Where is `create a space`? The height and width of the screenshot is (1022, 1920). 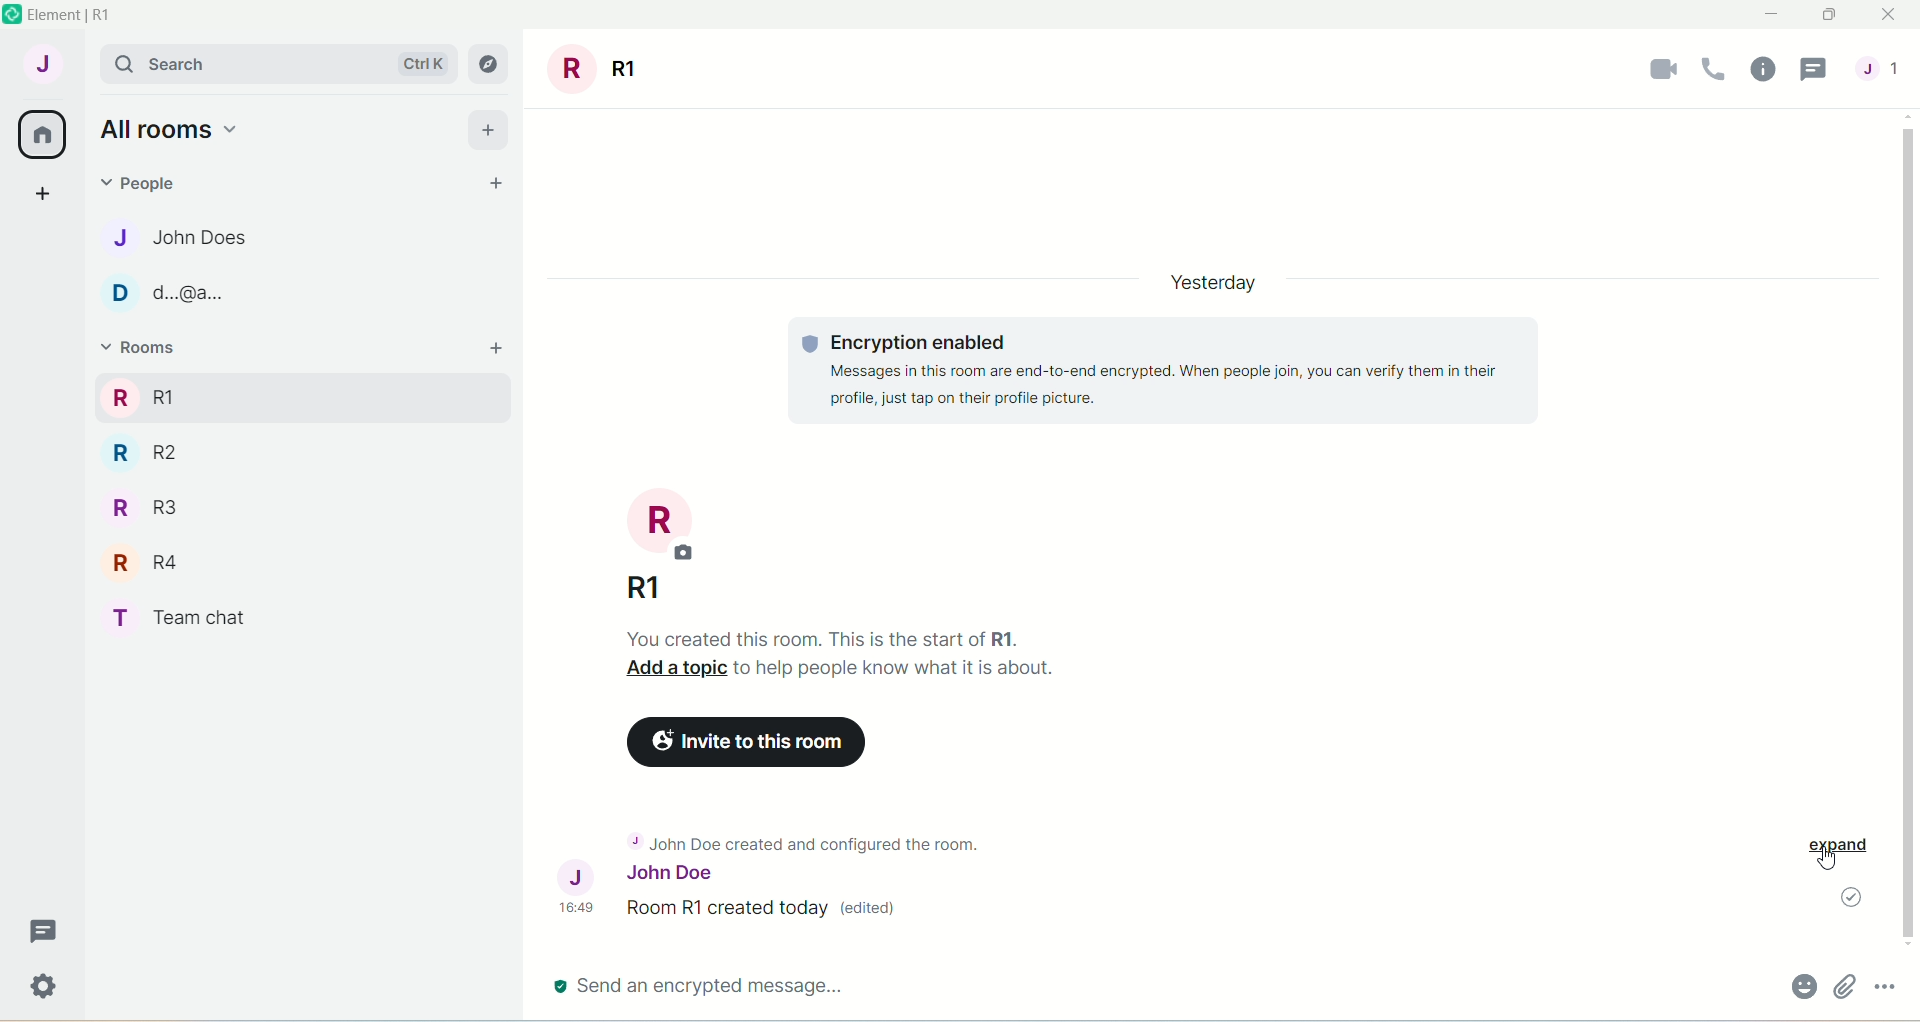 create a space is located at coordinates (40, 193).